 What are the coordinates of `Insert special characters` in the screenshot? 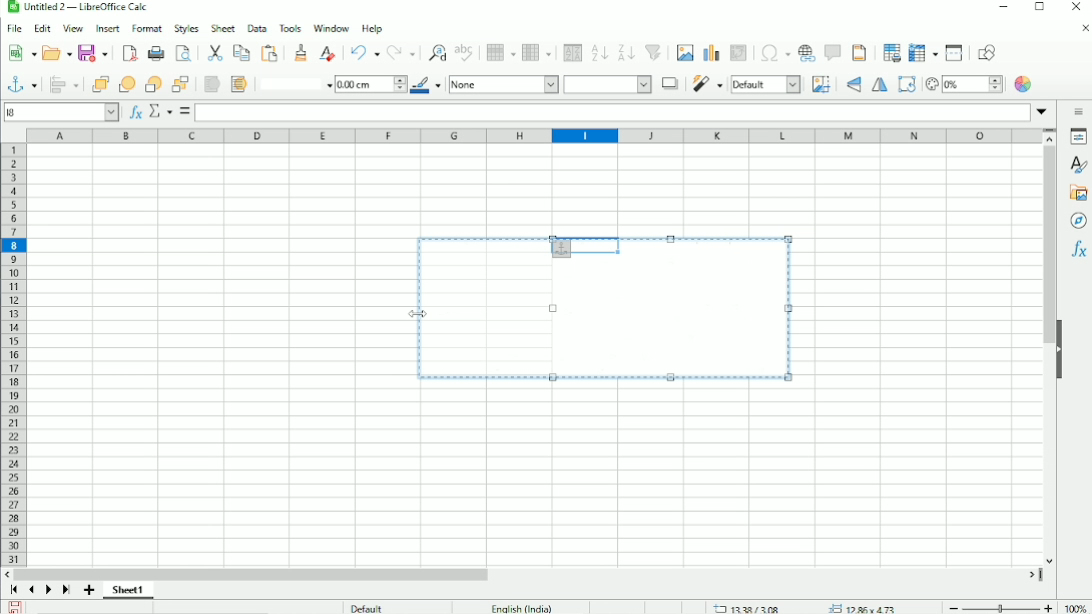 It's located at (772, 53).